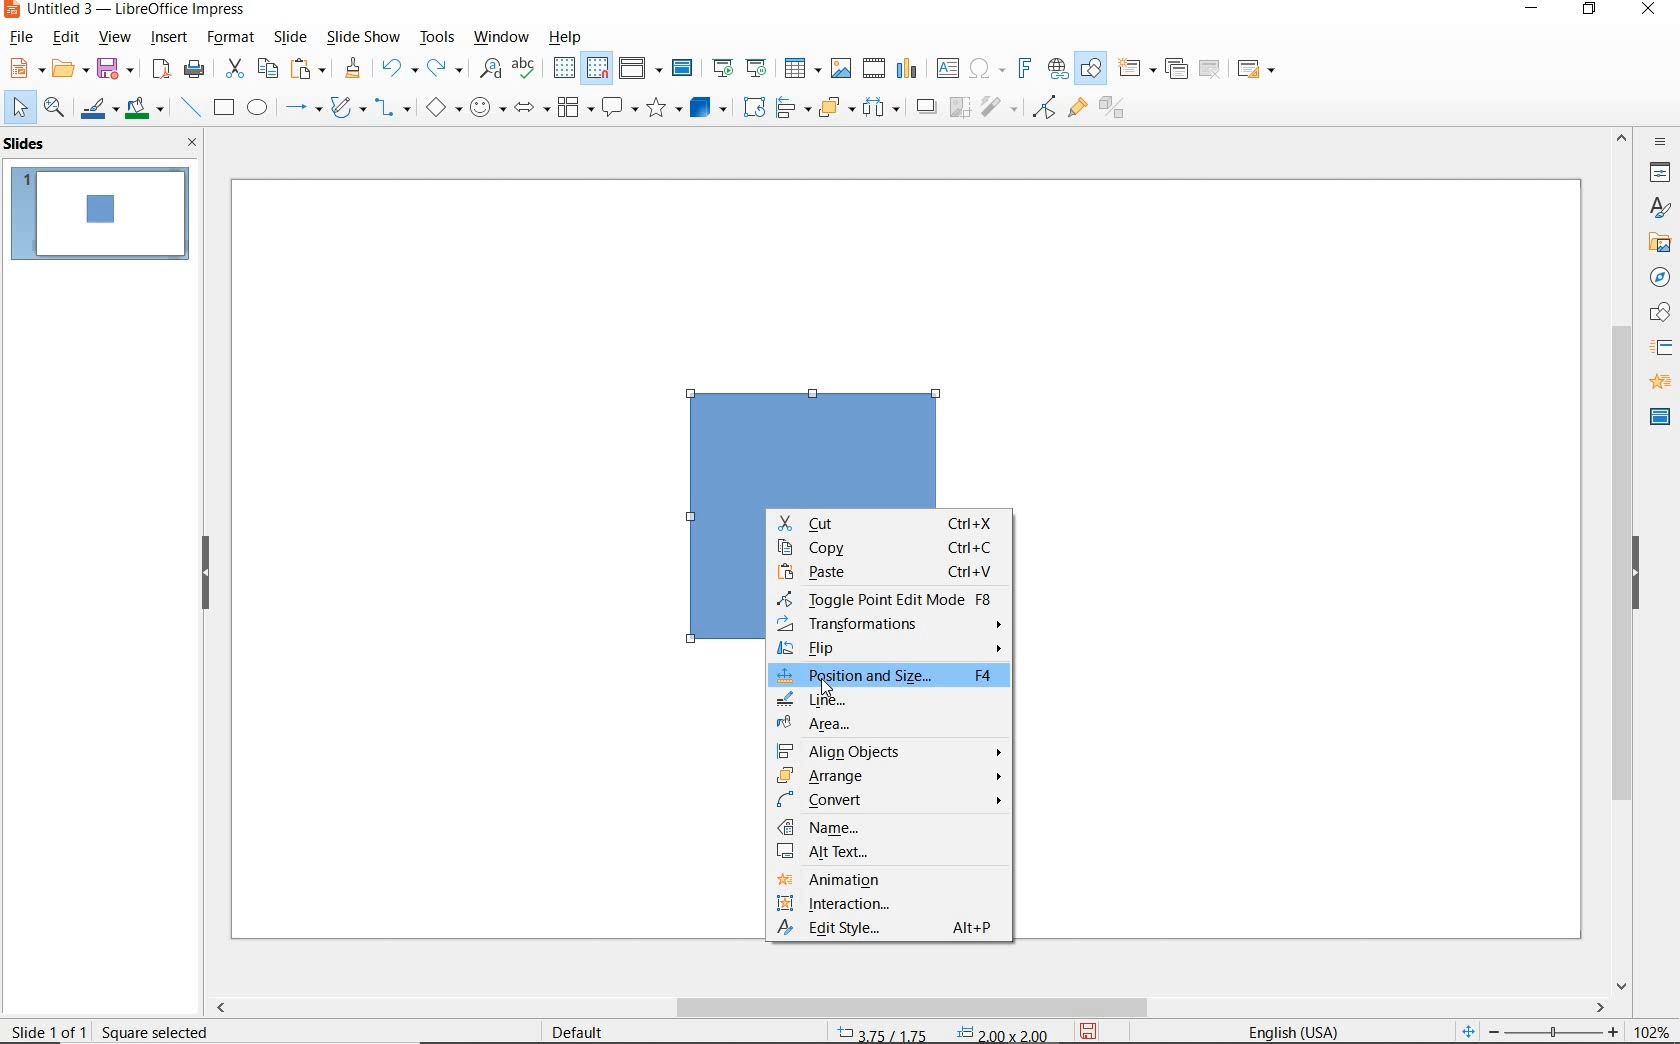 The width and height of the screenshot is (1680, 1044). What do you see at coordinates (532, 110) in the screenshot?
I see `block arrows` at bounding box center [532, 110].